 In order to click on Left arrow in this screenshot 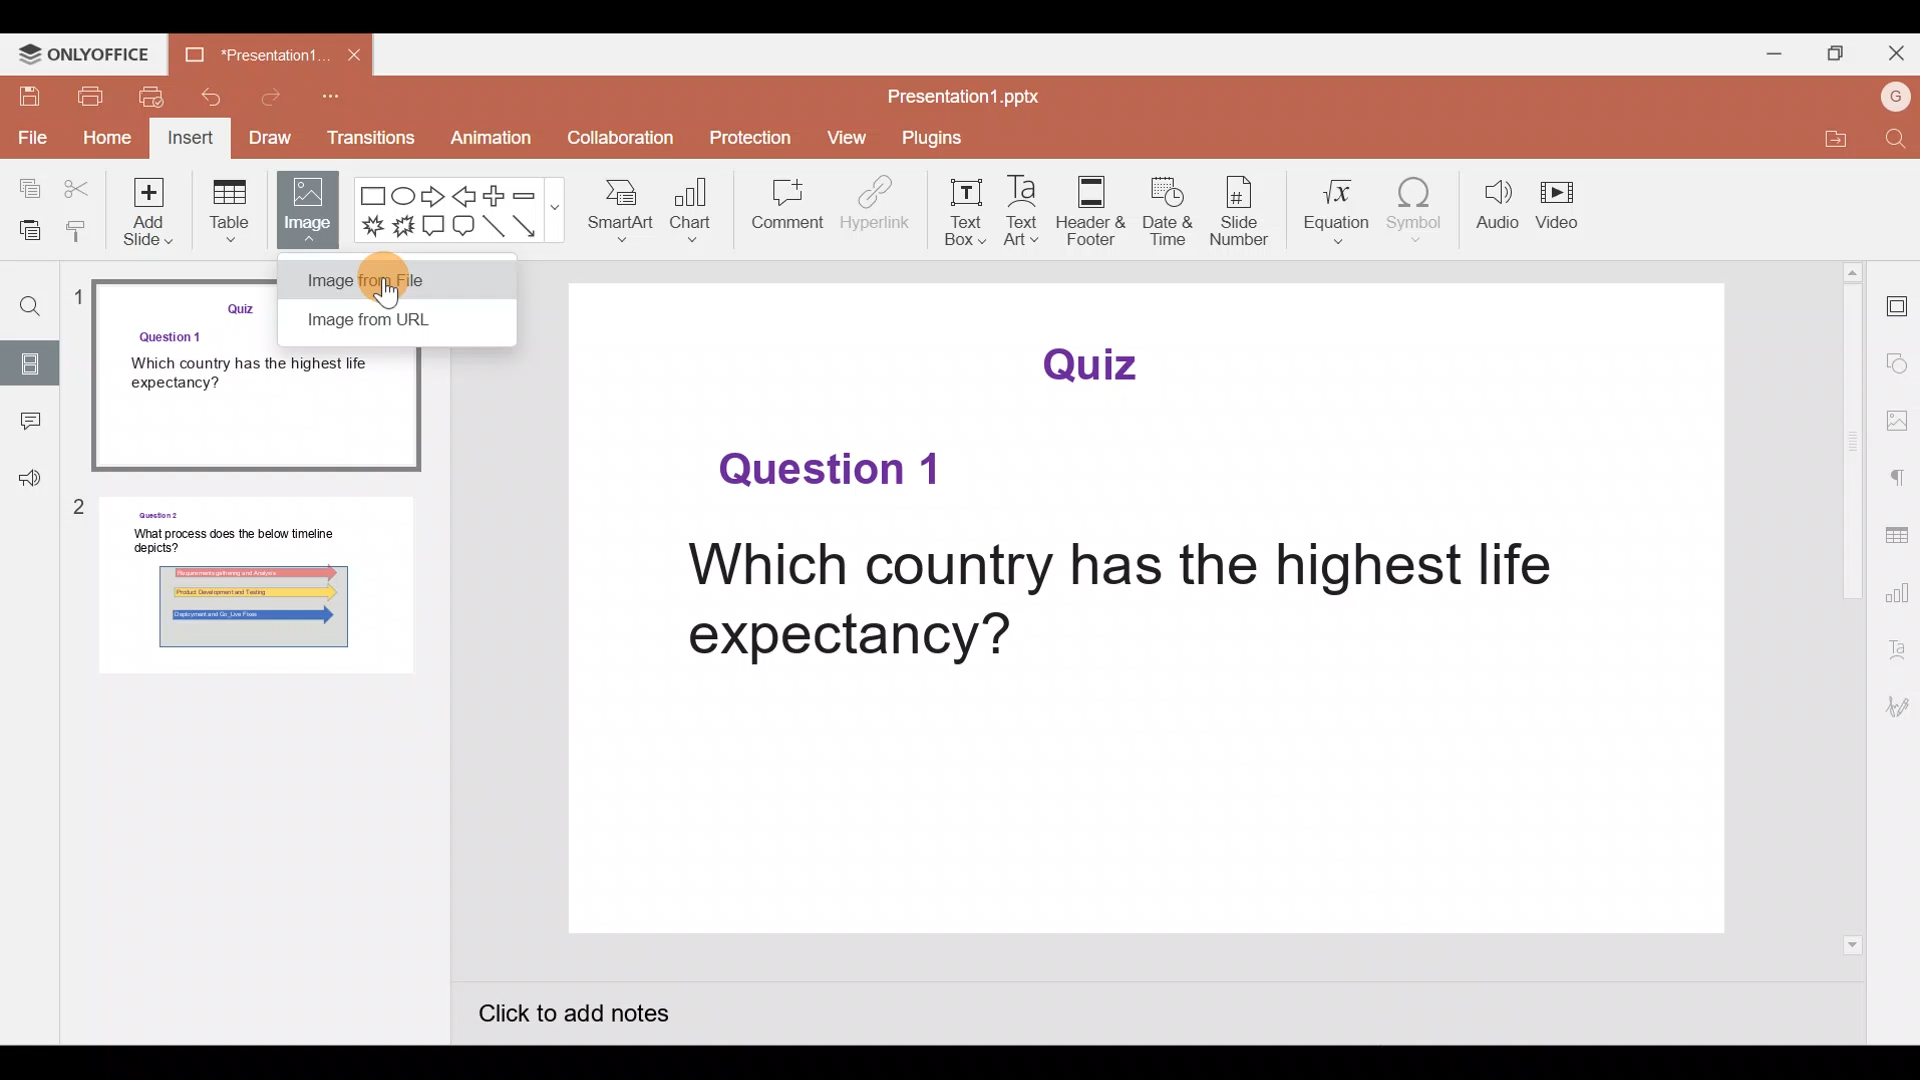, I will do `click(469, 197)`.